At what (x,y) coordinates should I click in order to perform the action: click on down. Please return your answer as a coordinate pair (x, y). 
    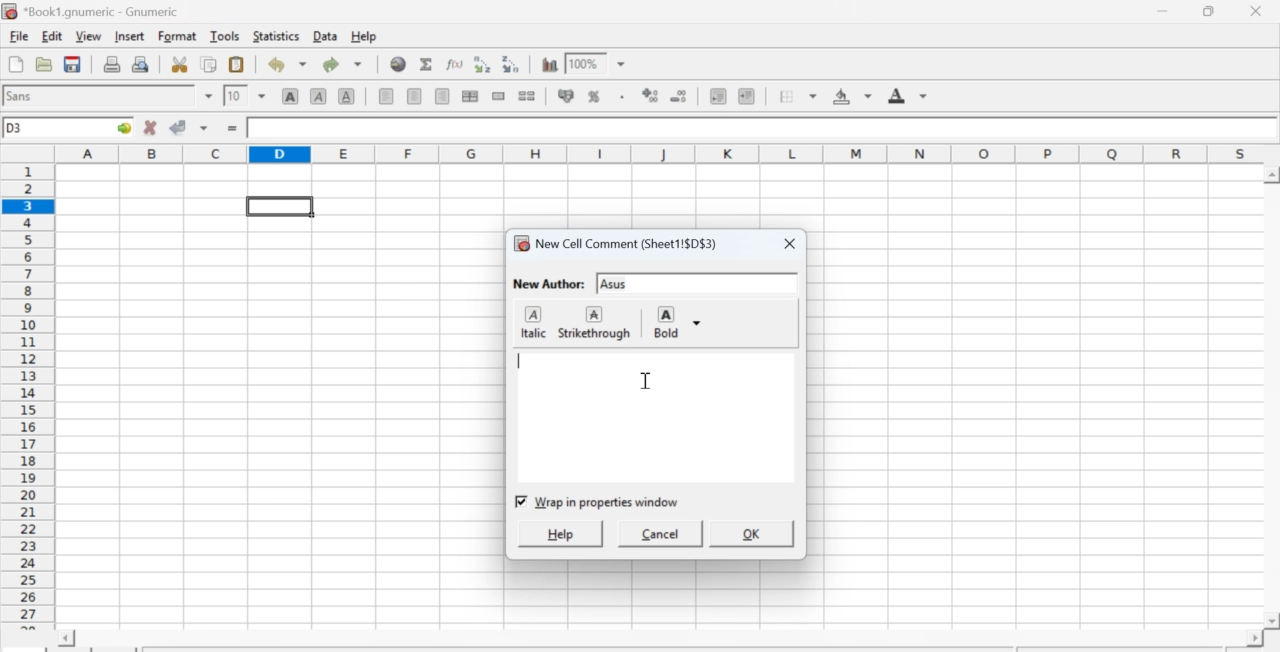
    Looking at the image, I should click on (205, 127).